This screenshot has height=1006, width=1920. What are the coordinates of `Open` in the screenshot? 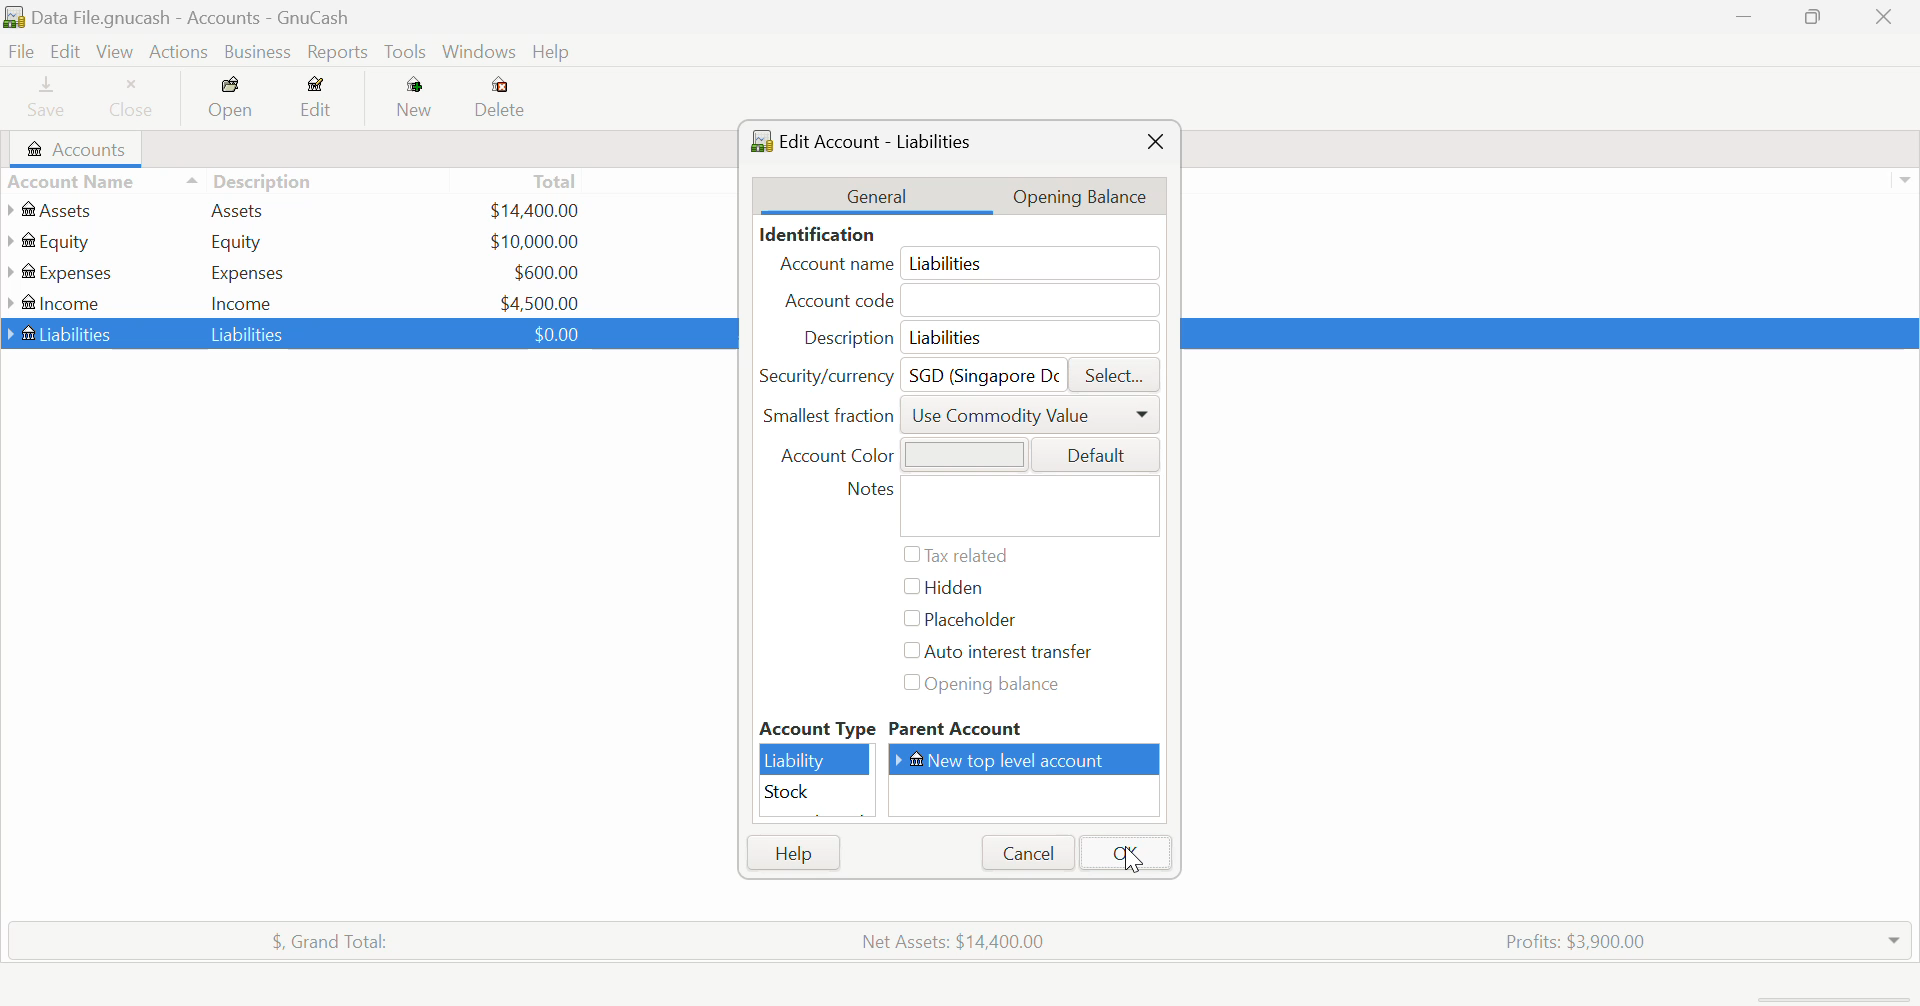 It's located at (233, 101).